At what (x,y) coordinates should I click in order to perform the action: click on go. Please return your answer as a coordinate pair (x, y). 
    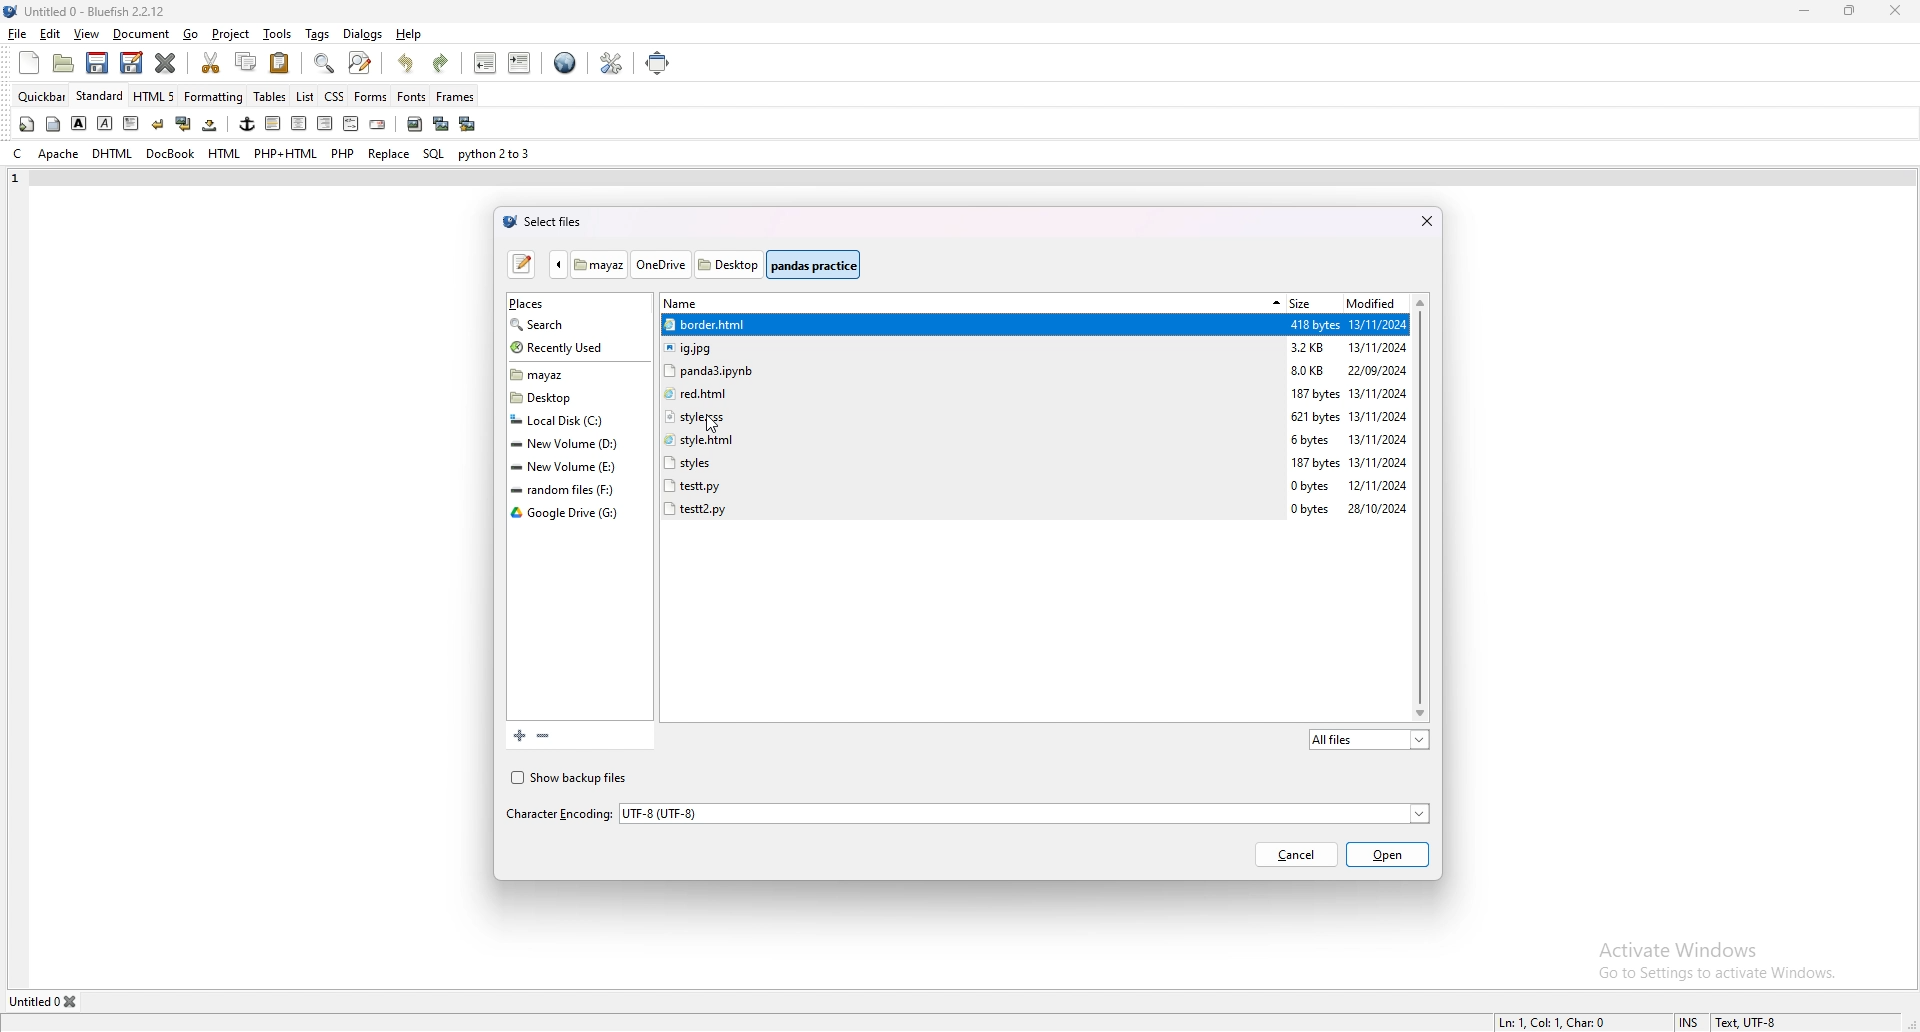
    Looking at the image, I should click on (193, 34).